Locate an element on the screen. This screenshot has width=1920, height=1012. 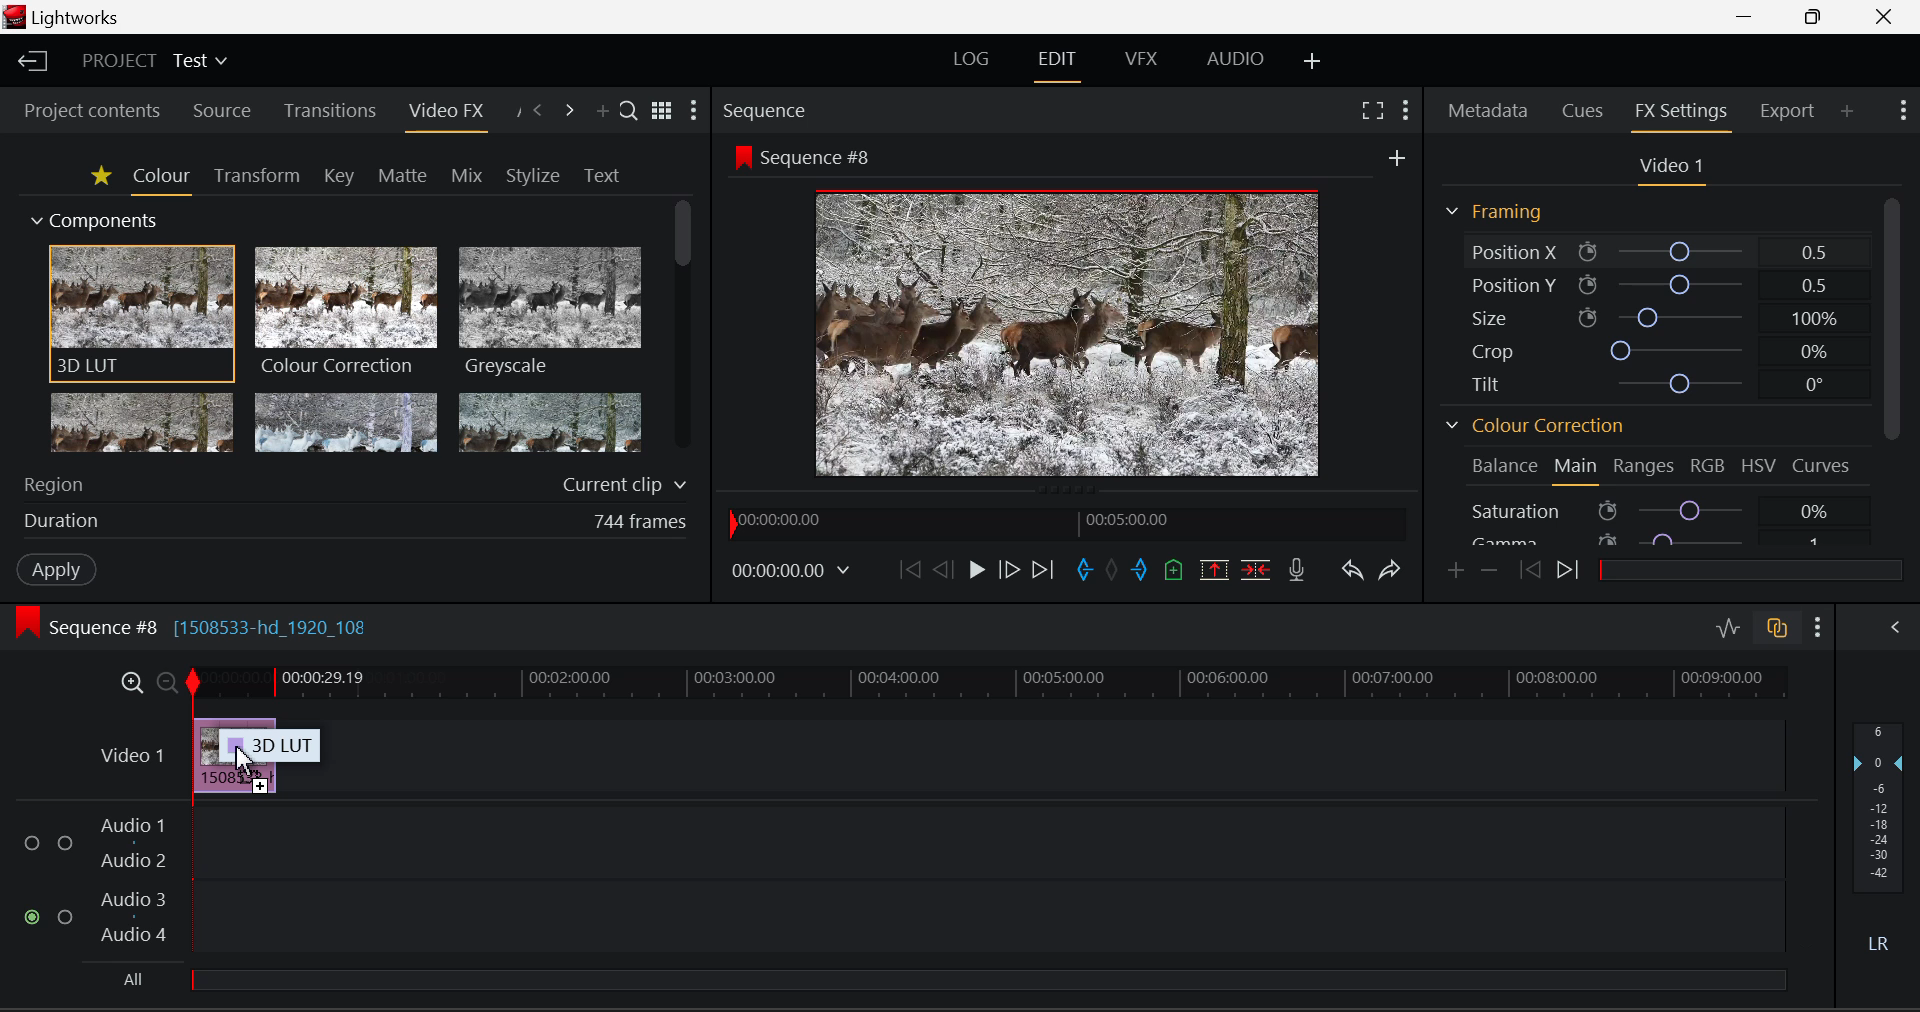
Metadata is located at coordinates (1486, 110).